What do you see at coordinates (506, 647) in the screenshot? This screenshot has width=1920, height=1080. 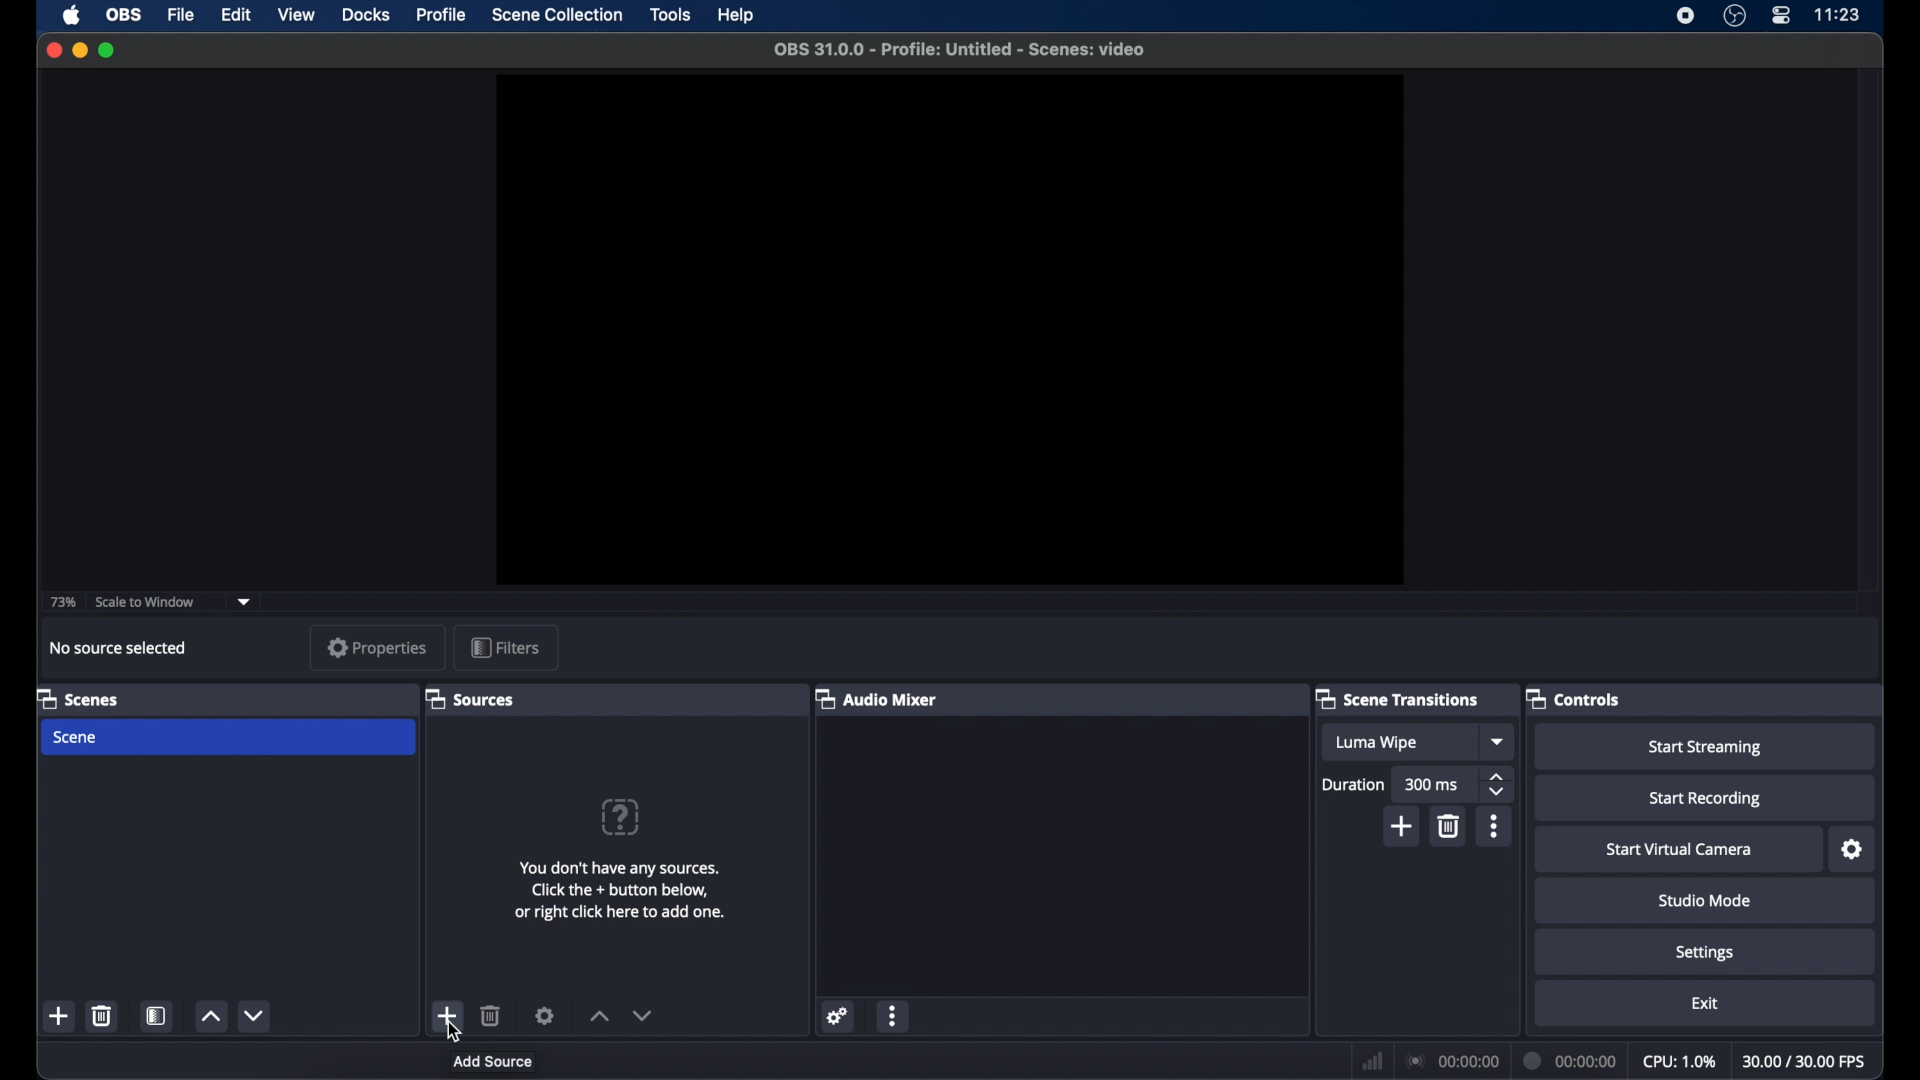 I see `filters` at bounding box center [506, 647].